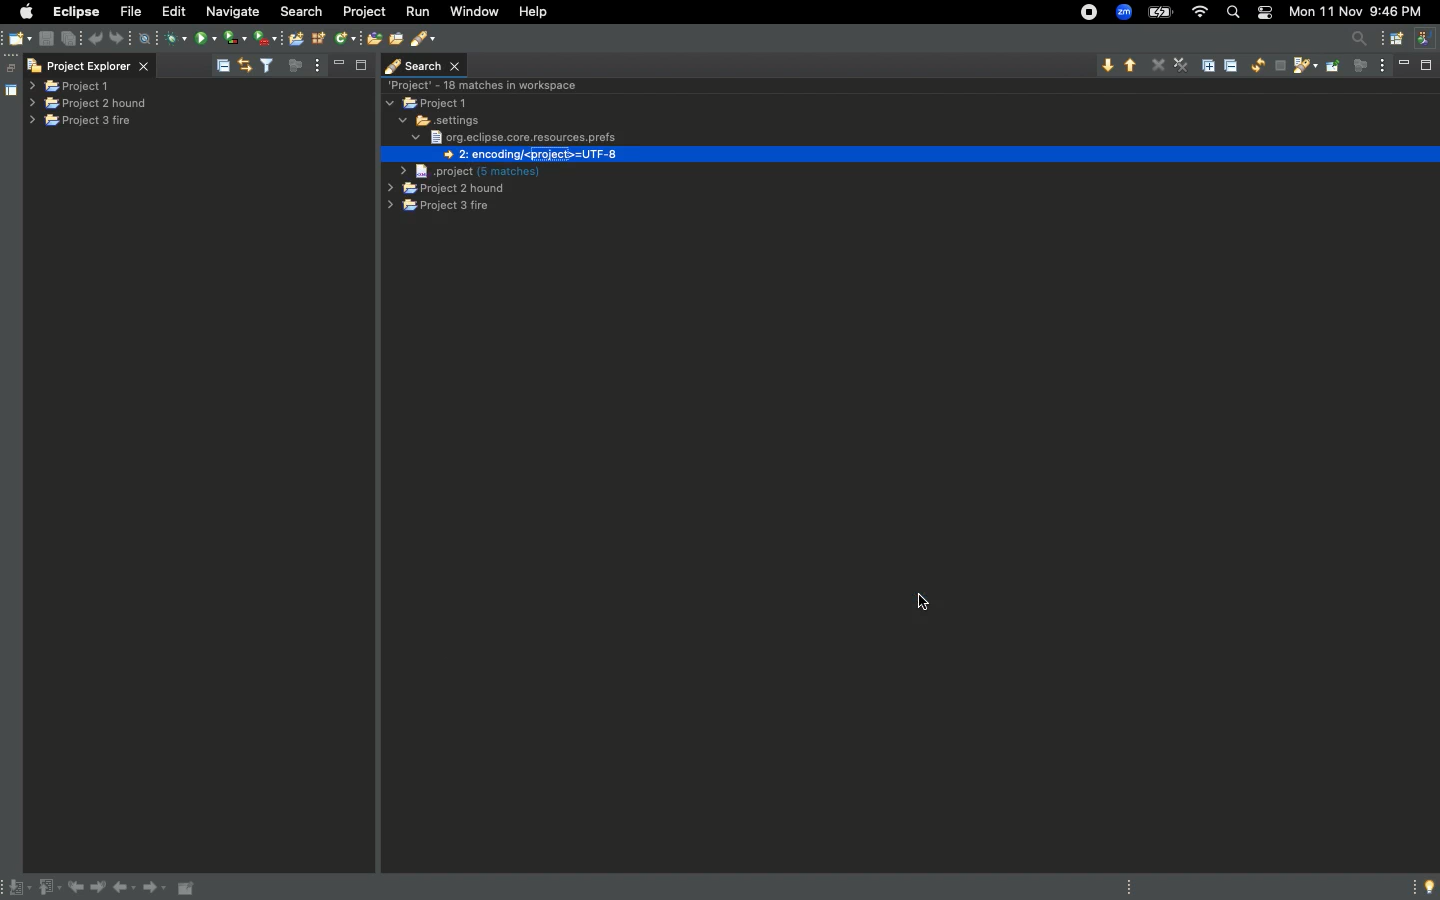 Image resolution: width=1440 pixels, height=900 pixels. Describe the element at coordinates (247, 64) in the screenshot. I see `link with editor` at that location.